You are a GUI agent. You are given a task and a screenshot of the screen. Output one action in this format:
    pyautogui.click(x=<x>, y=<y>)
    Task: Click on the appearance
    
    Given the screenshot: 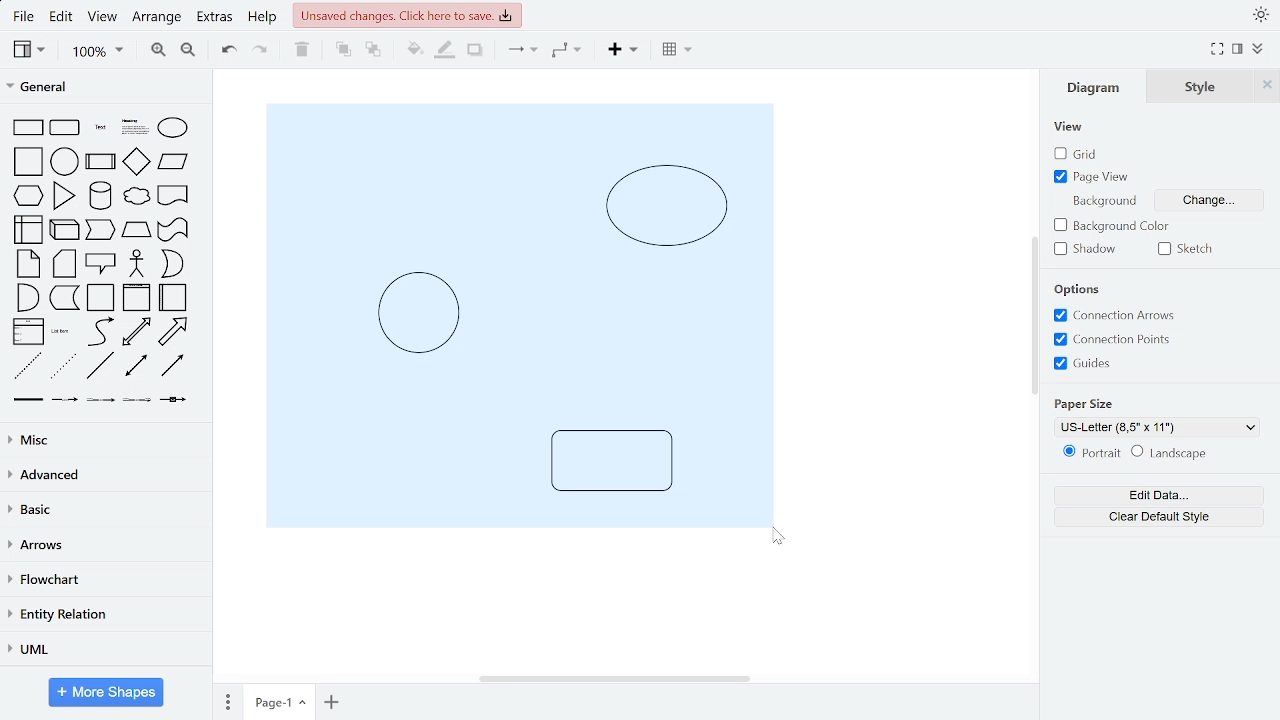 What is the action you would take?
    pyautogui.click(x=1258, y=15)
    